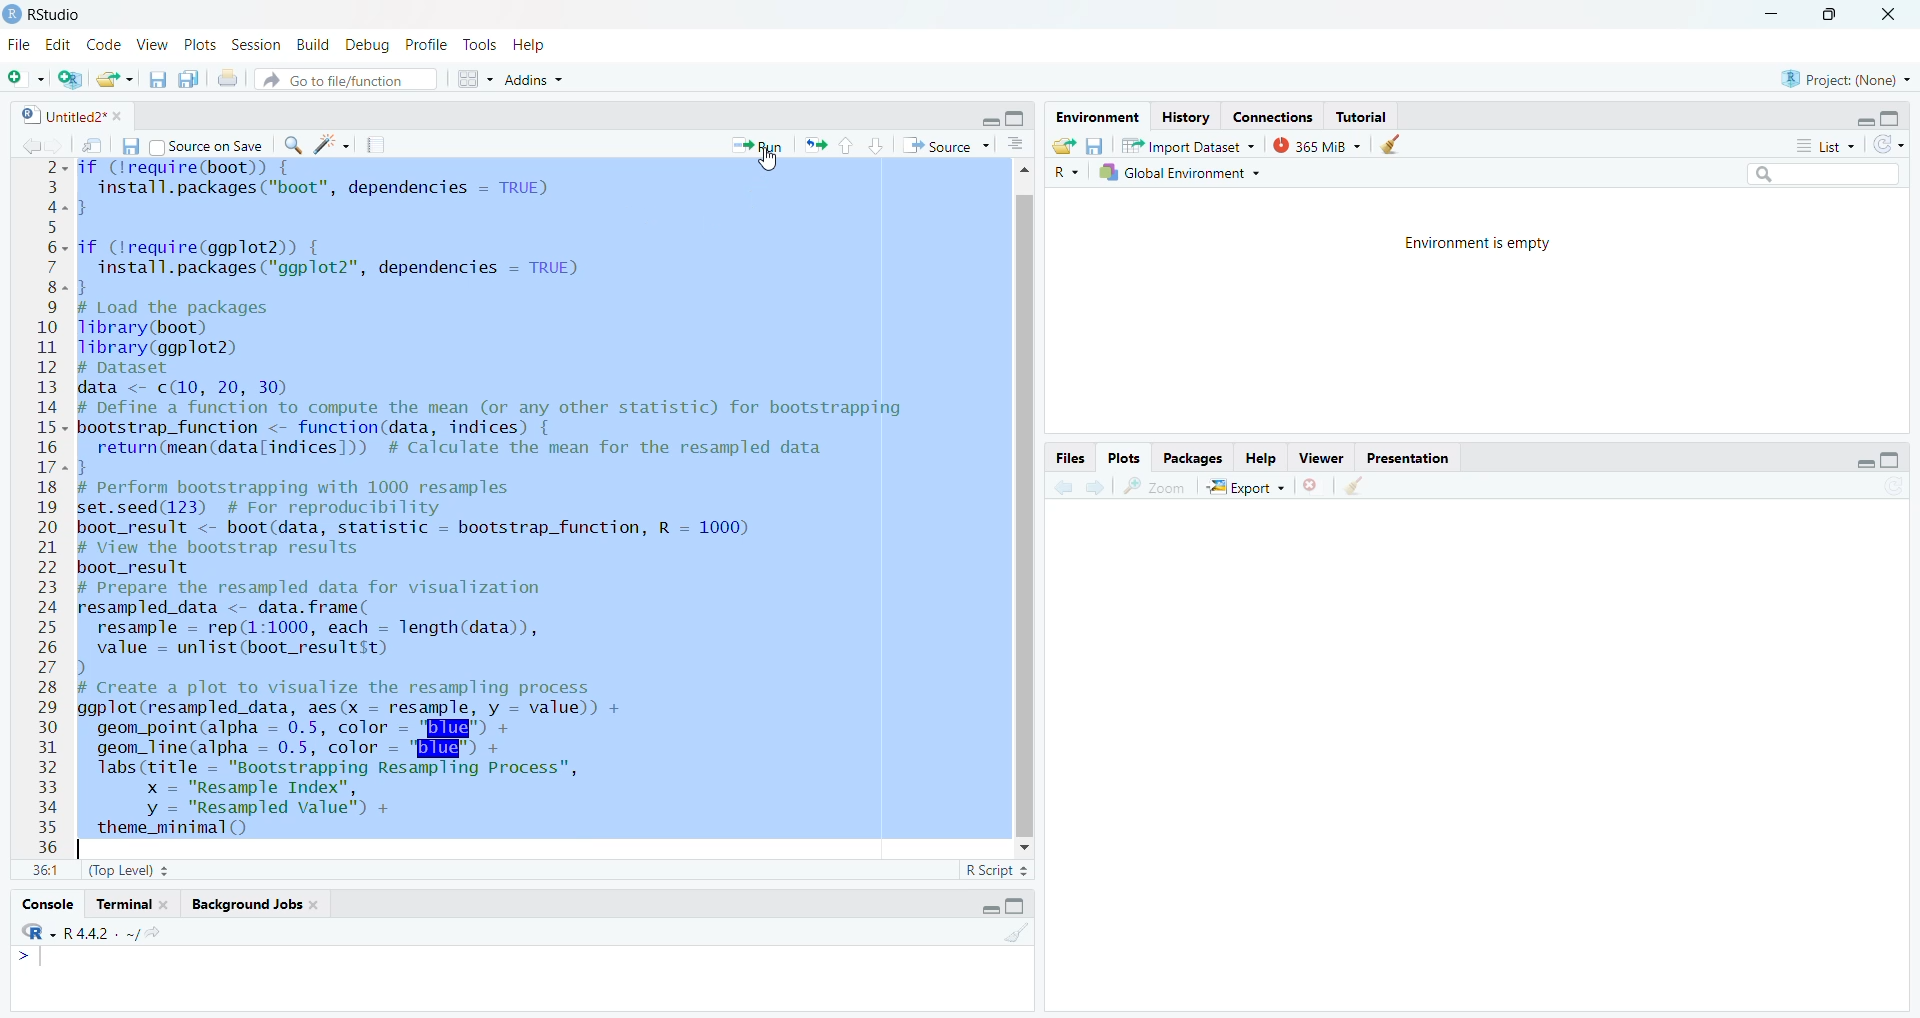 The width and height of the screenshot is (1920, 1018). I want to click on Console, so click(46, 905).